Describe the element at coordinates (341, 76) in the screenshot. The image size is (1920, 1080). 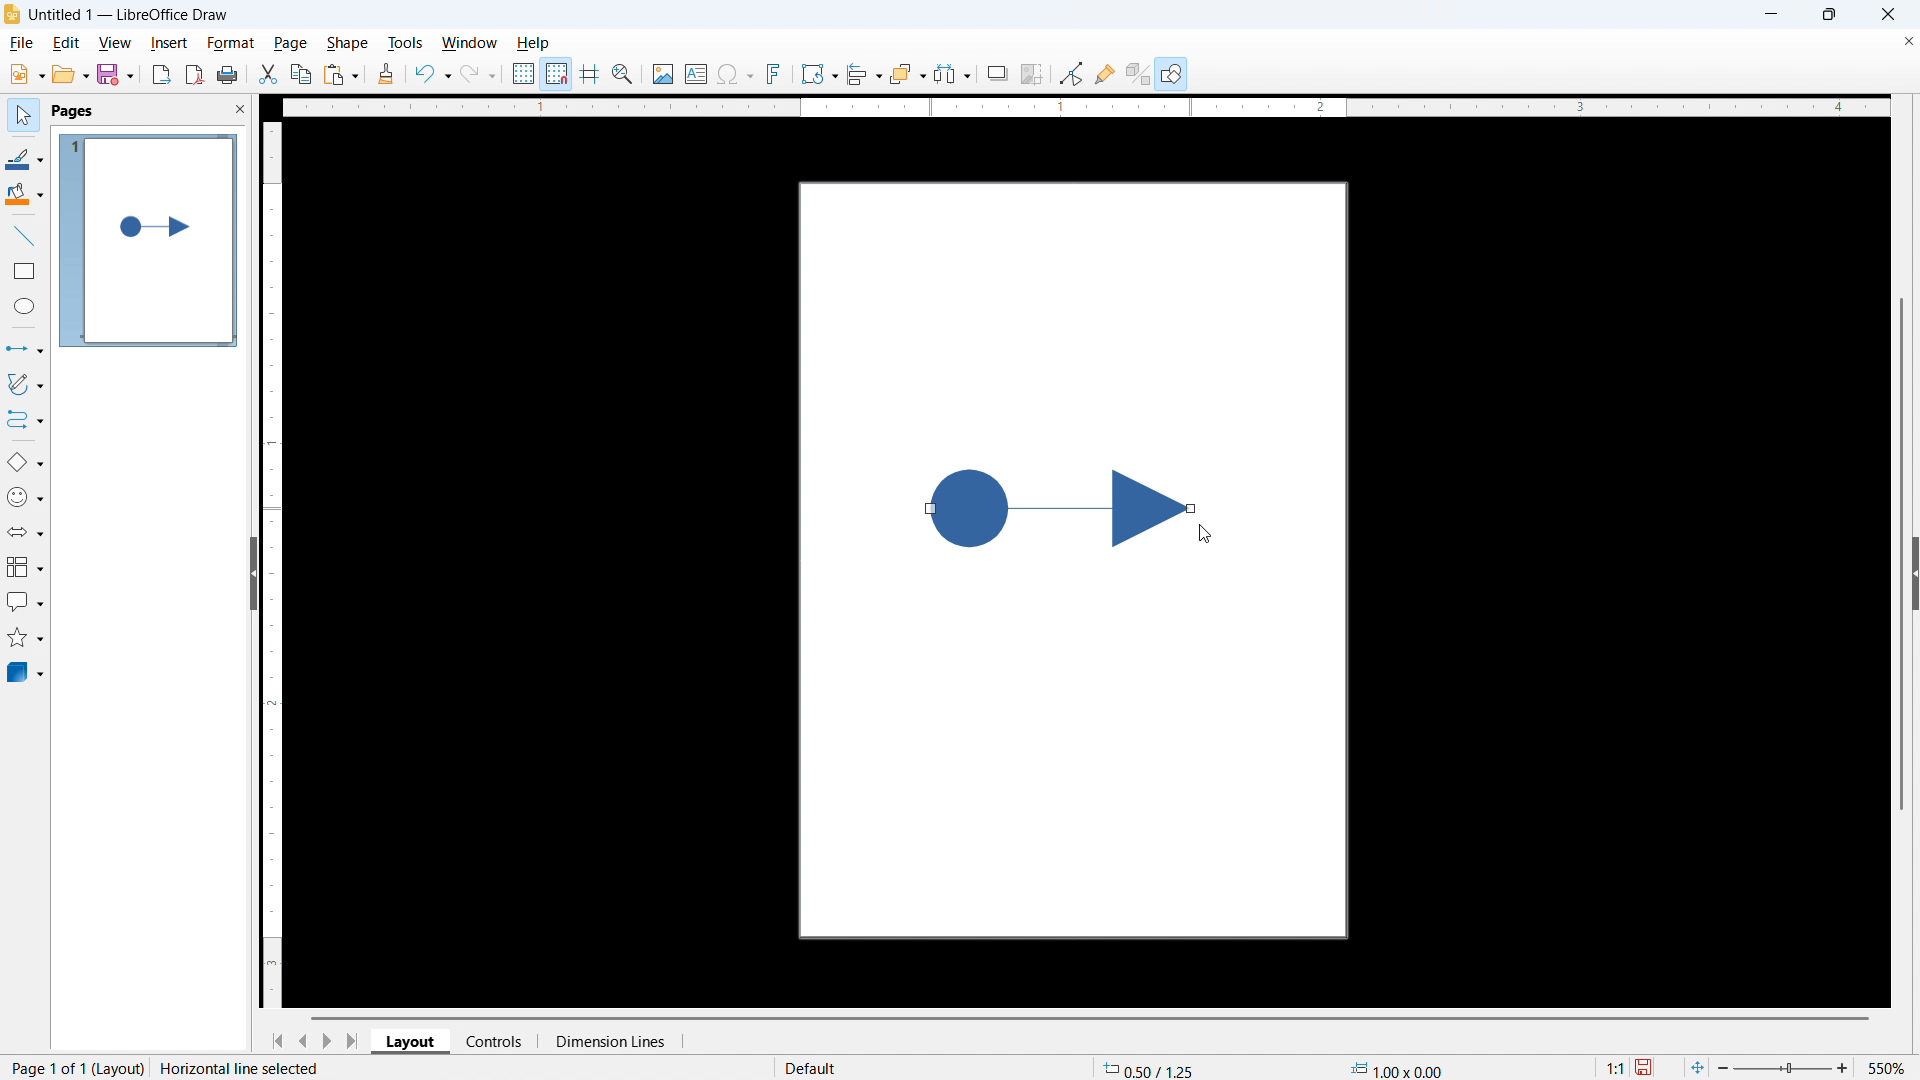
I see ` paste ` at that location.